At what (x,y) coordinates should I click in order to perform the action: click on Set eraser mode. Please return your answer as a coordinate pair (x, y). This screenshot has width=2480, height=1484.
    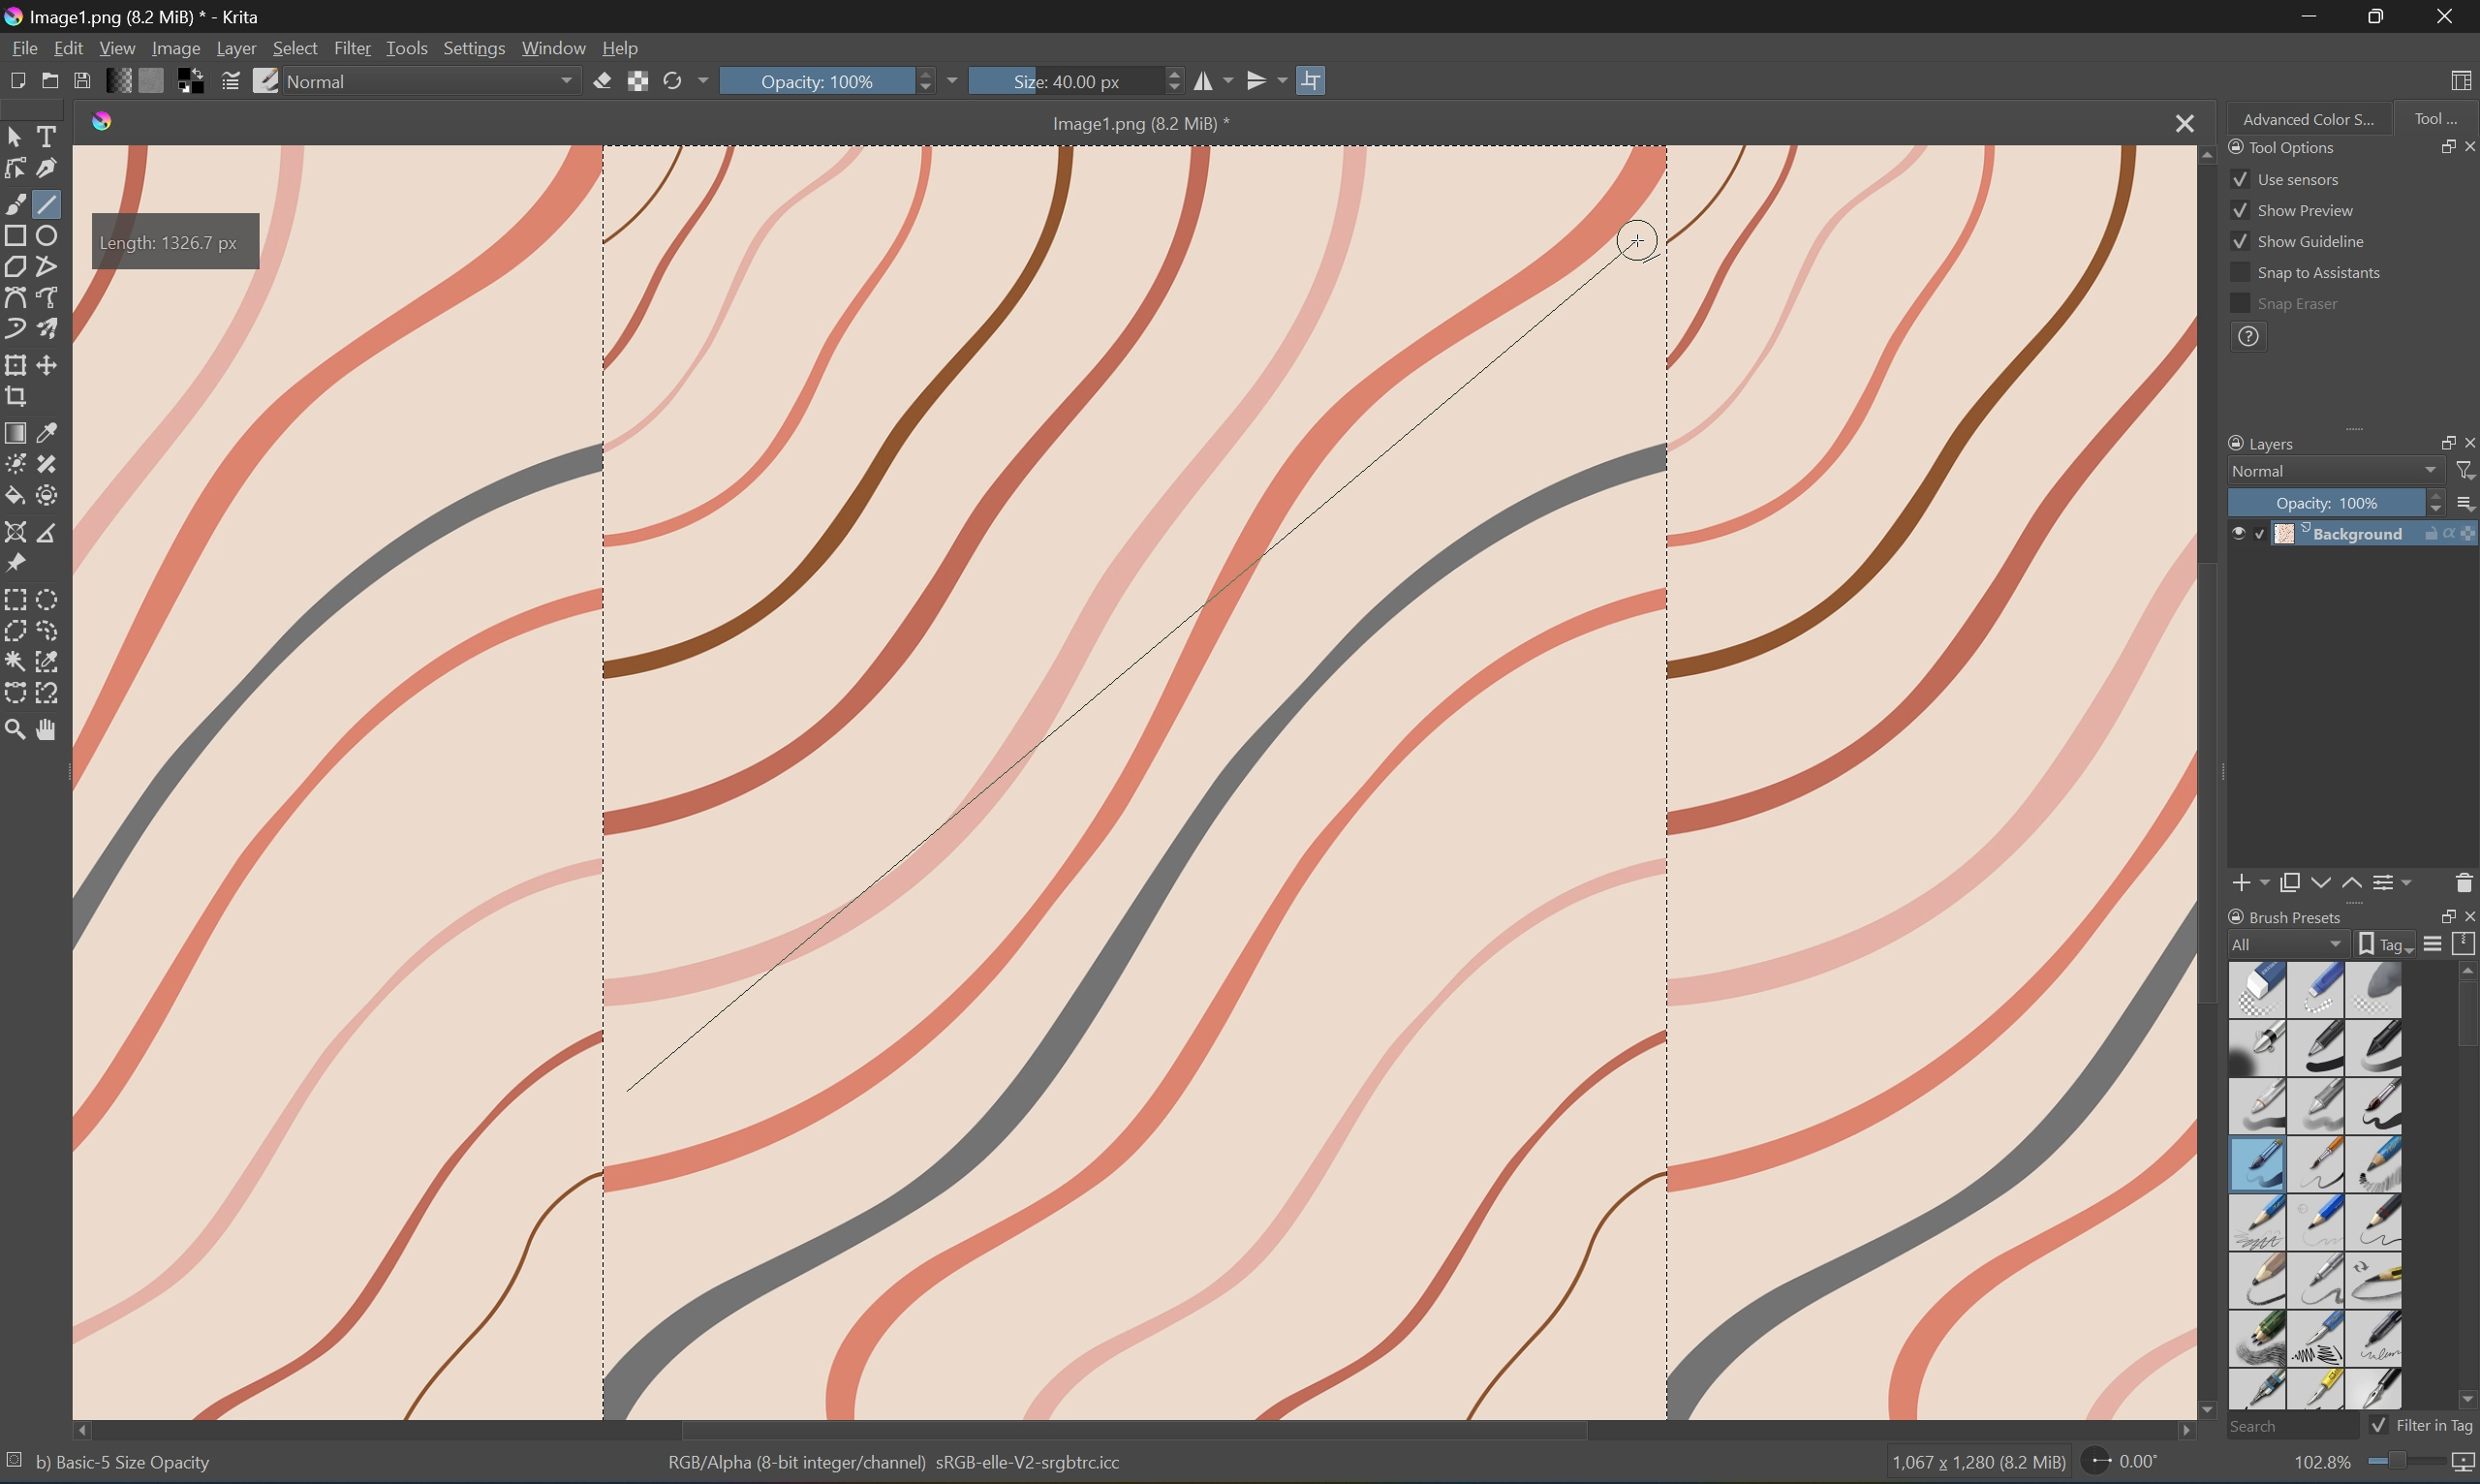
    Looking at the image, I should click on (603, 84).